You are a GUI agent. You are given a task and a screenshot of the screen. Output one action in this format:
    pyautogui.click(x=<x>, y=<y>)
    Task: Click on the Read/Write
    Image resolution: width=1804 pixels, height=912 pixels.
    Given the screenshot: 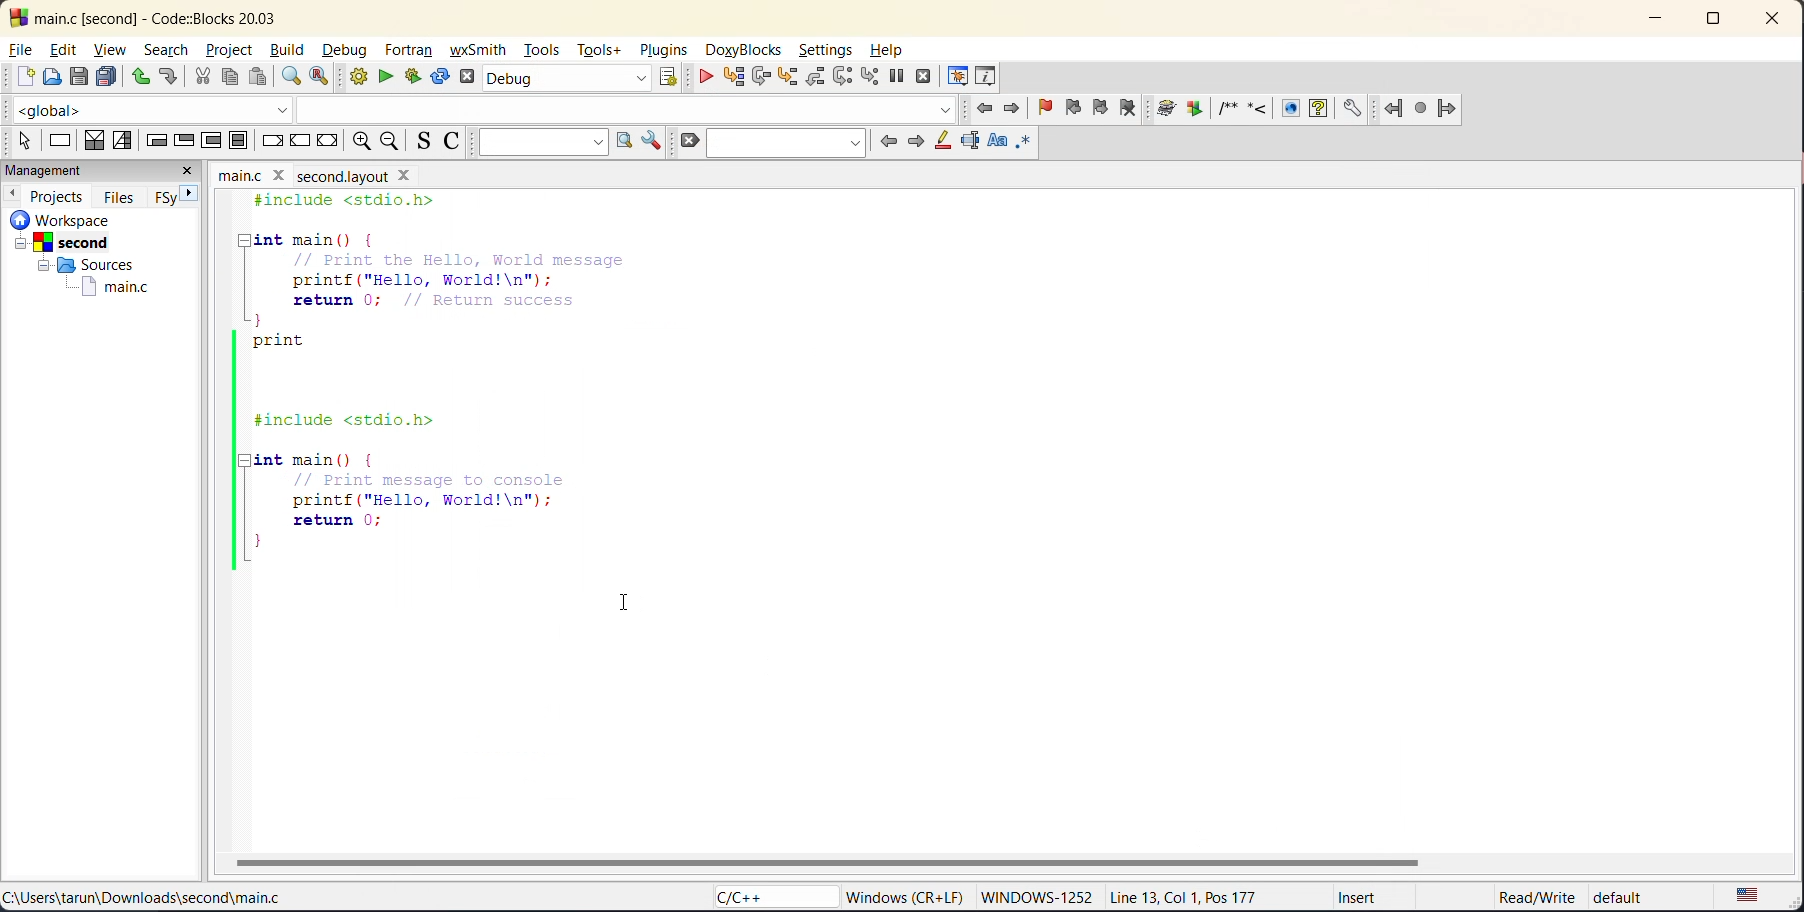 What is the action you would take?
    pyautogui.click(x=1516, y=897)
    